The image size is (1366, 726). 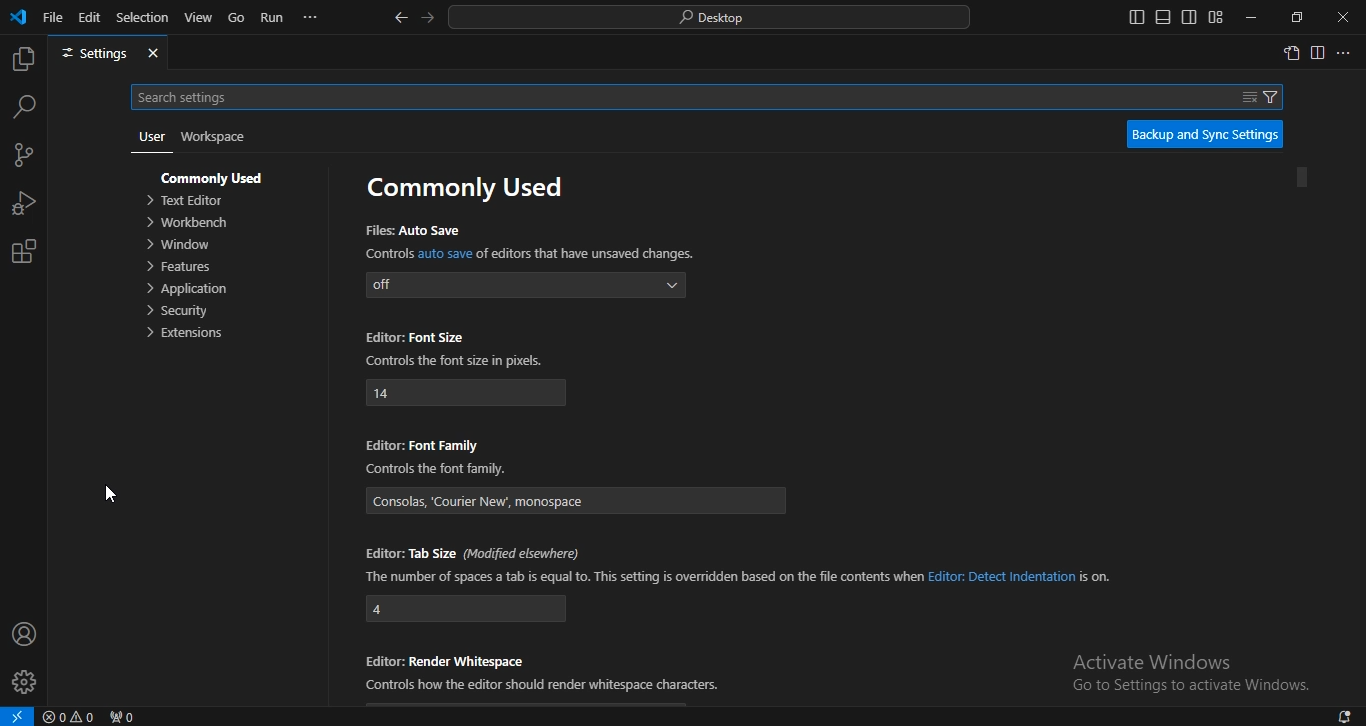 What do you see at coordinates (24, 683) in the screenshot?
I see `profile` at bounding box center [24, 683].